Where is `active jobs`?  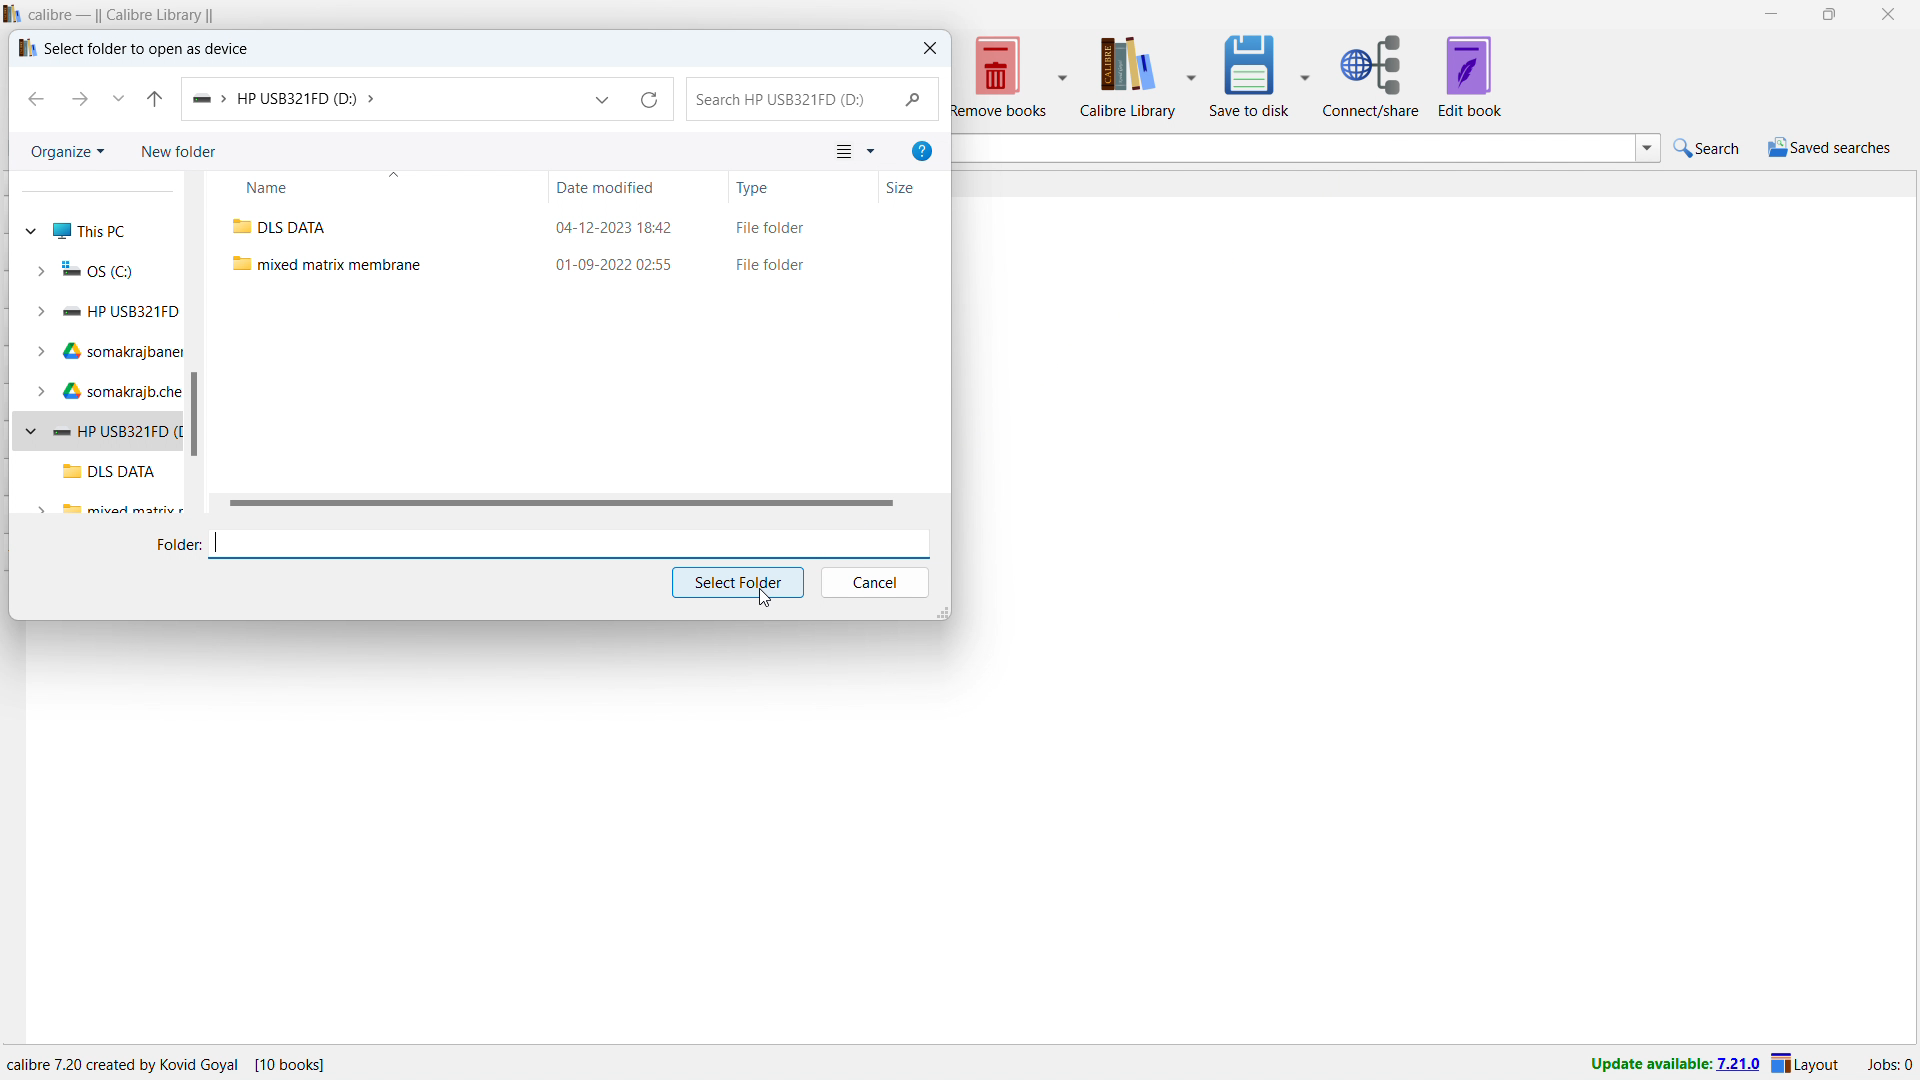
active jobs is located at coordinates (1890, 1065).